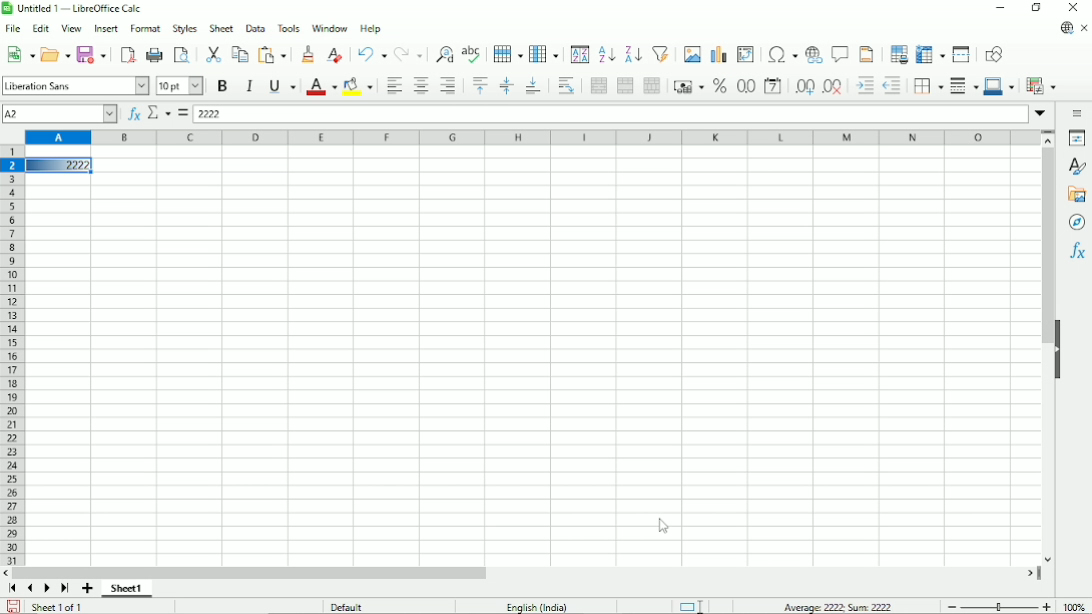 This screenshot has height=614, width=1092. What do you see at coordinates (66, 589) in the screenshot?
I see `Scroll to last sheet` at bounding box center [66, 589].